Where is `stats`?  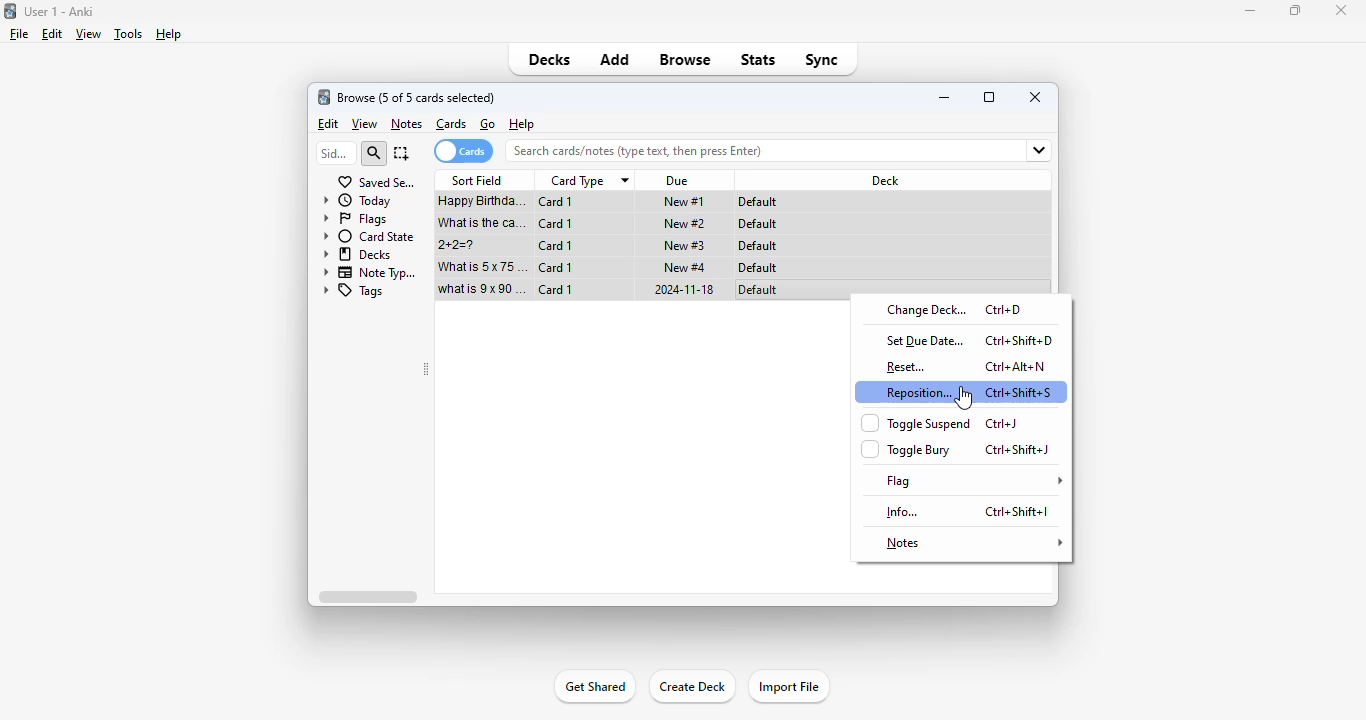 stats is located at coordinates (759, 59).